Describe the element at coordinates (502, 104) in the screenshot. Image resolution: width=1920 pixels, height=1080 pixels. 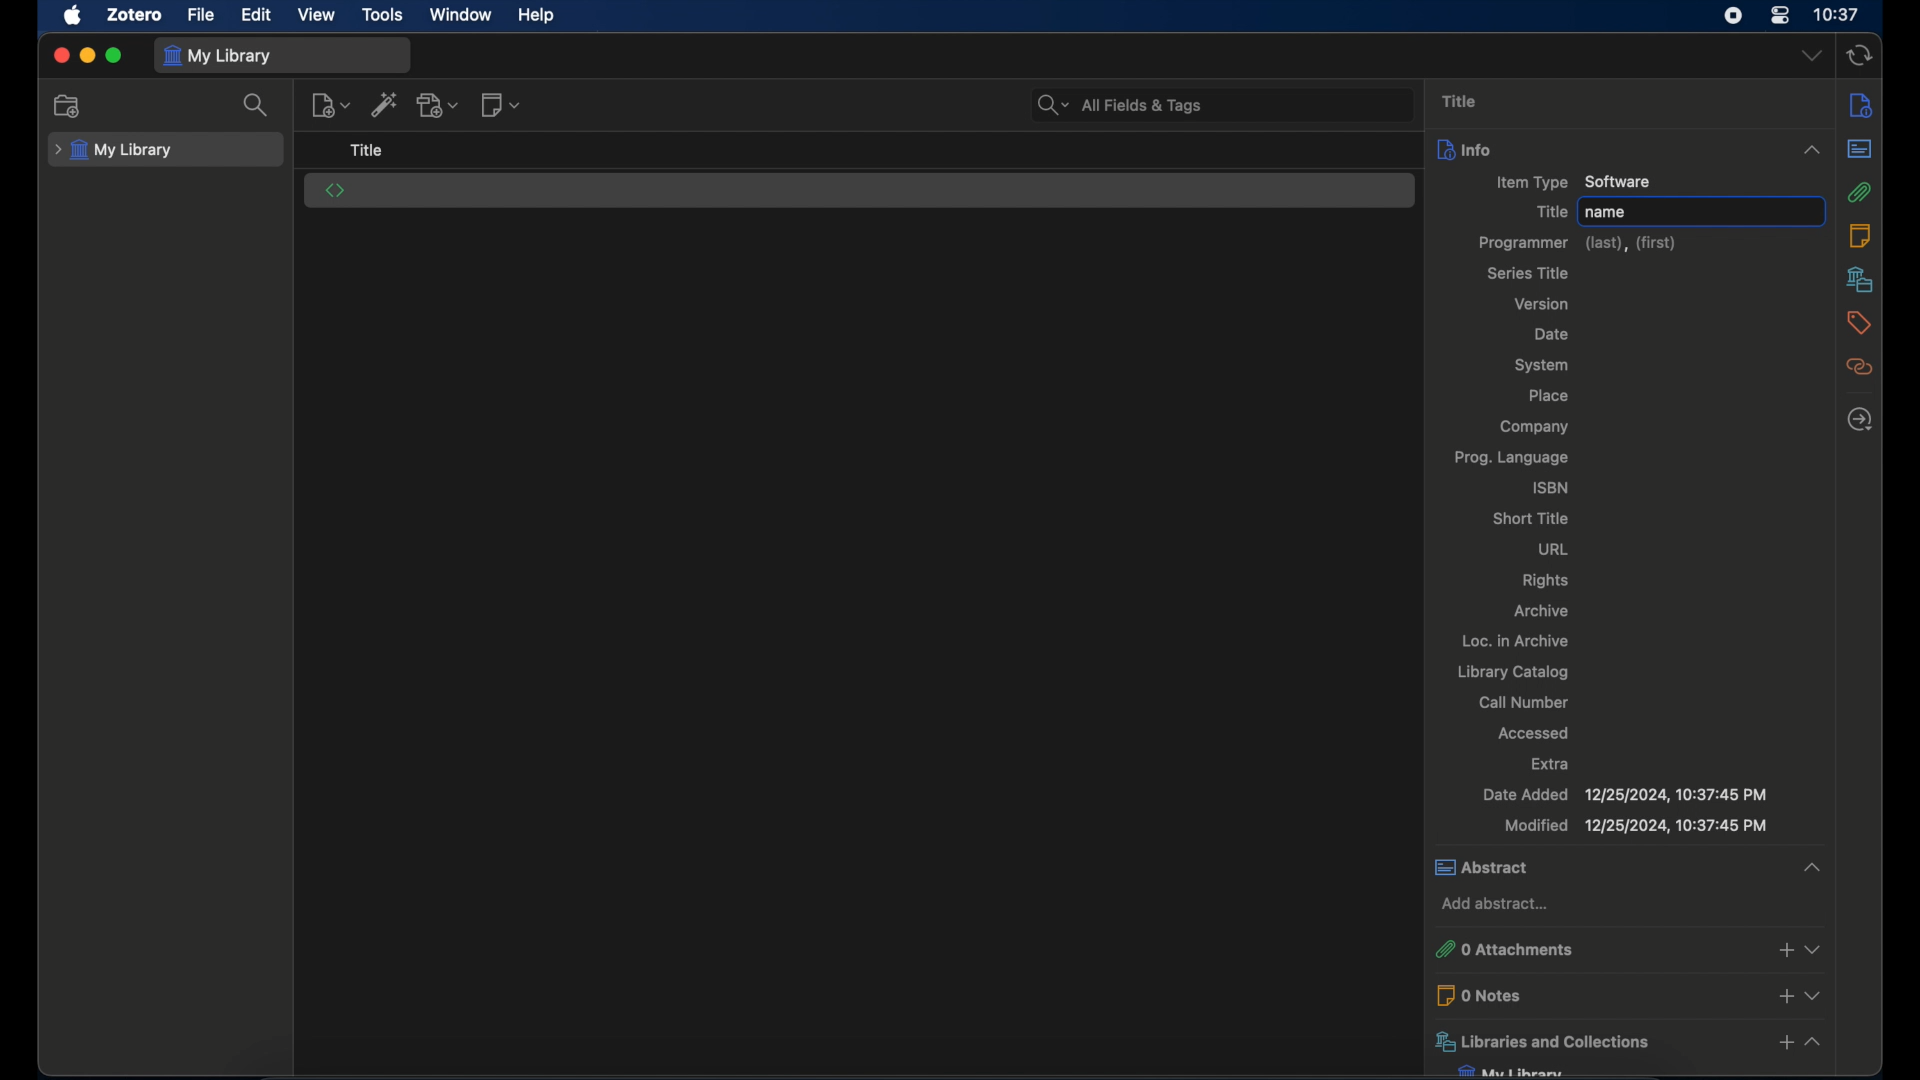
I see `new note` at that location.